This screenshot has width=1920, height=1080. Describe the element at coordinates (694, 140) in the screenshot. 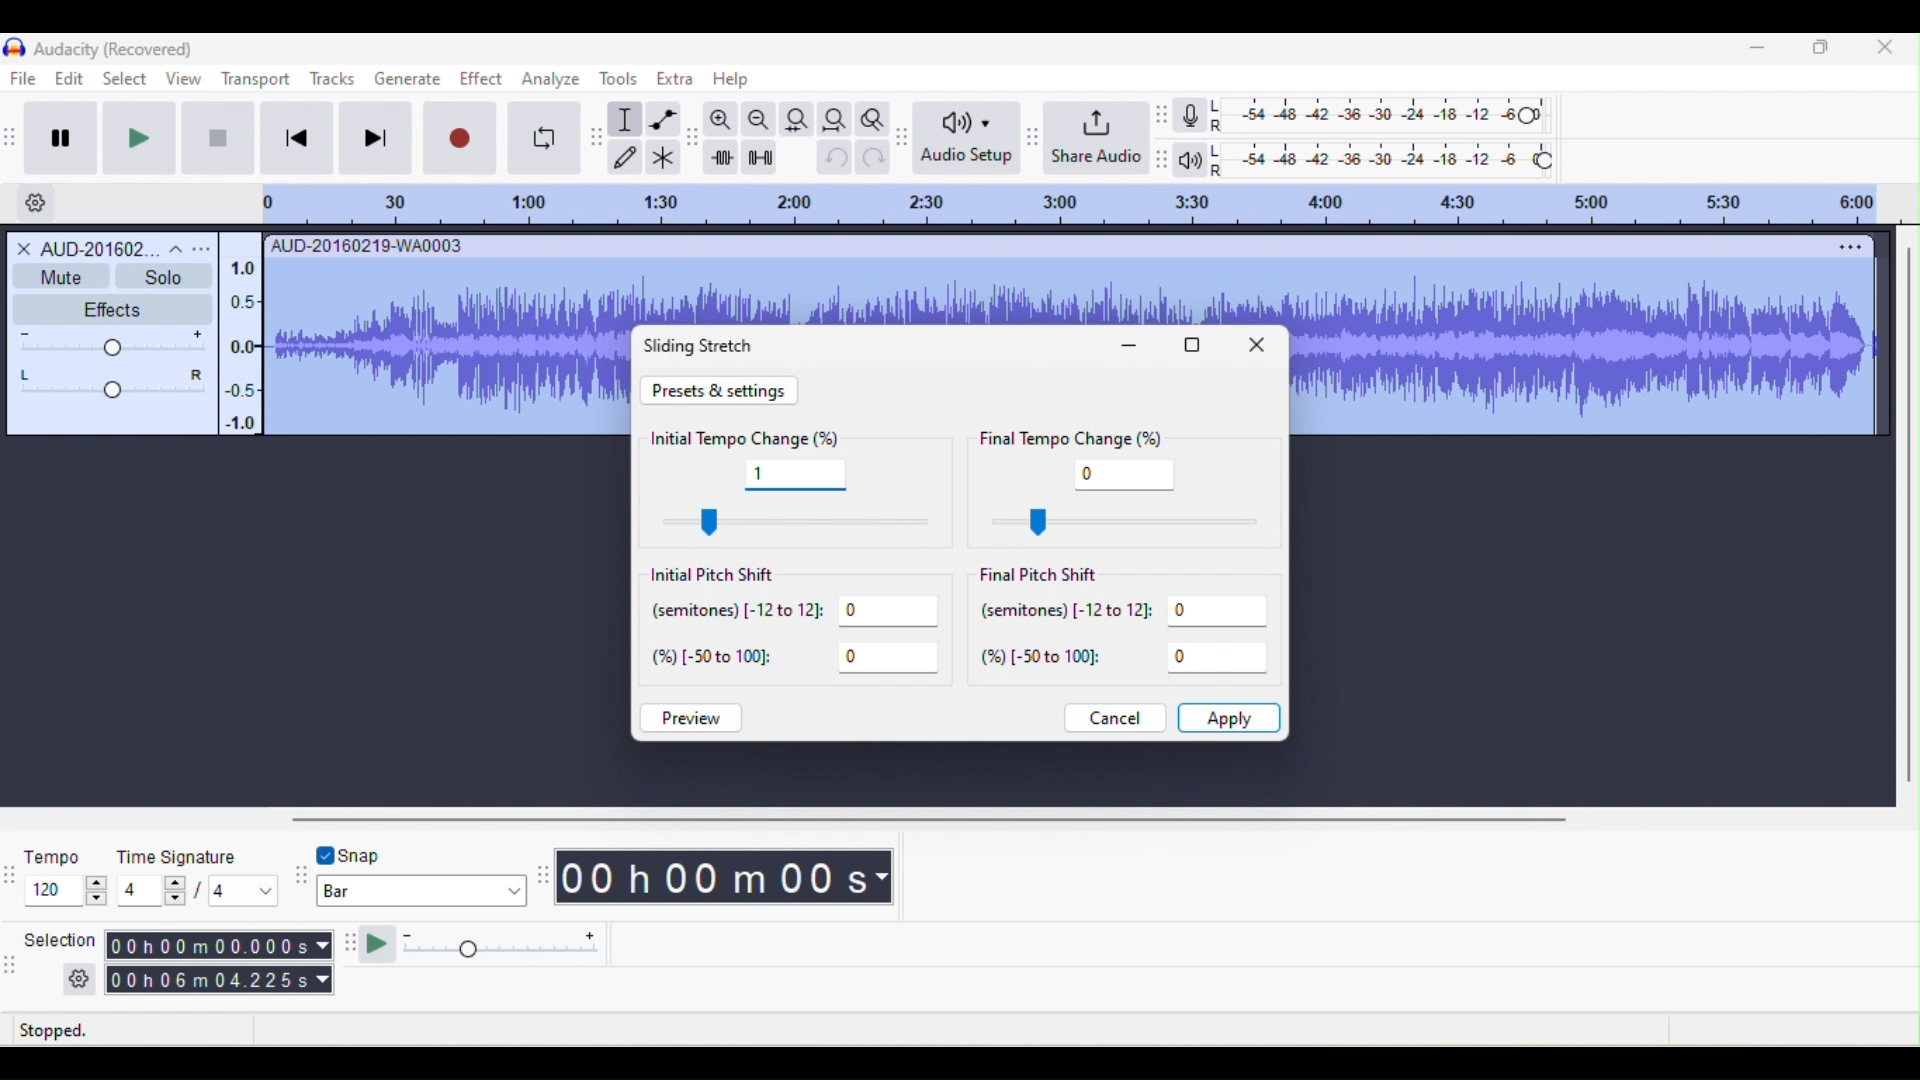

I see `audacity edit toolbar` at that location.